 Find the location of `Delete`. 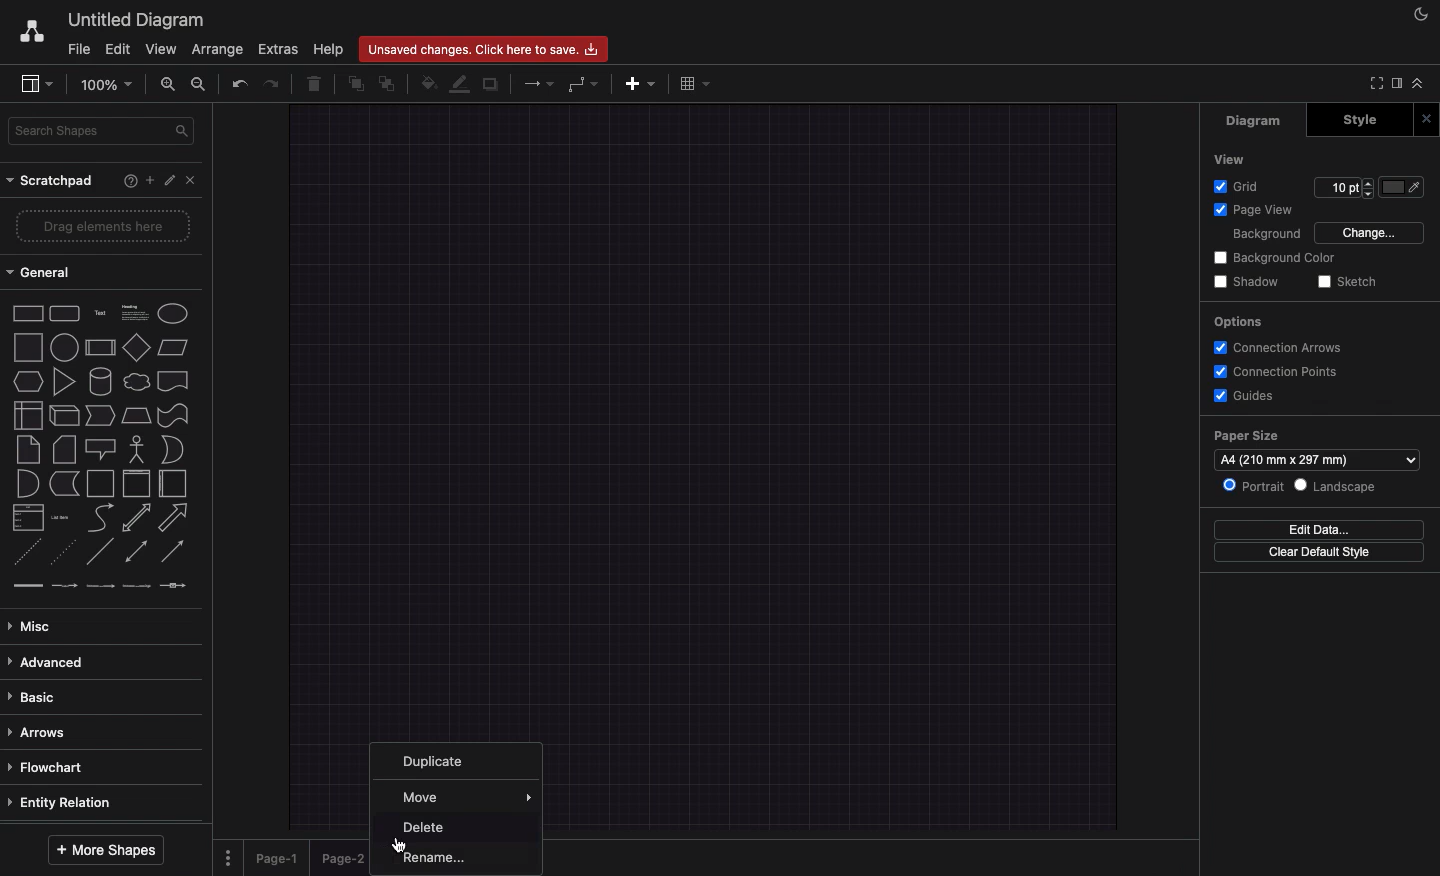

Delete is located at coordinates (429, 827).